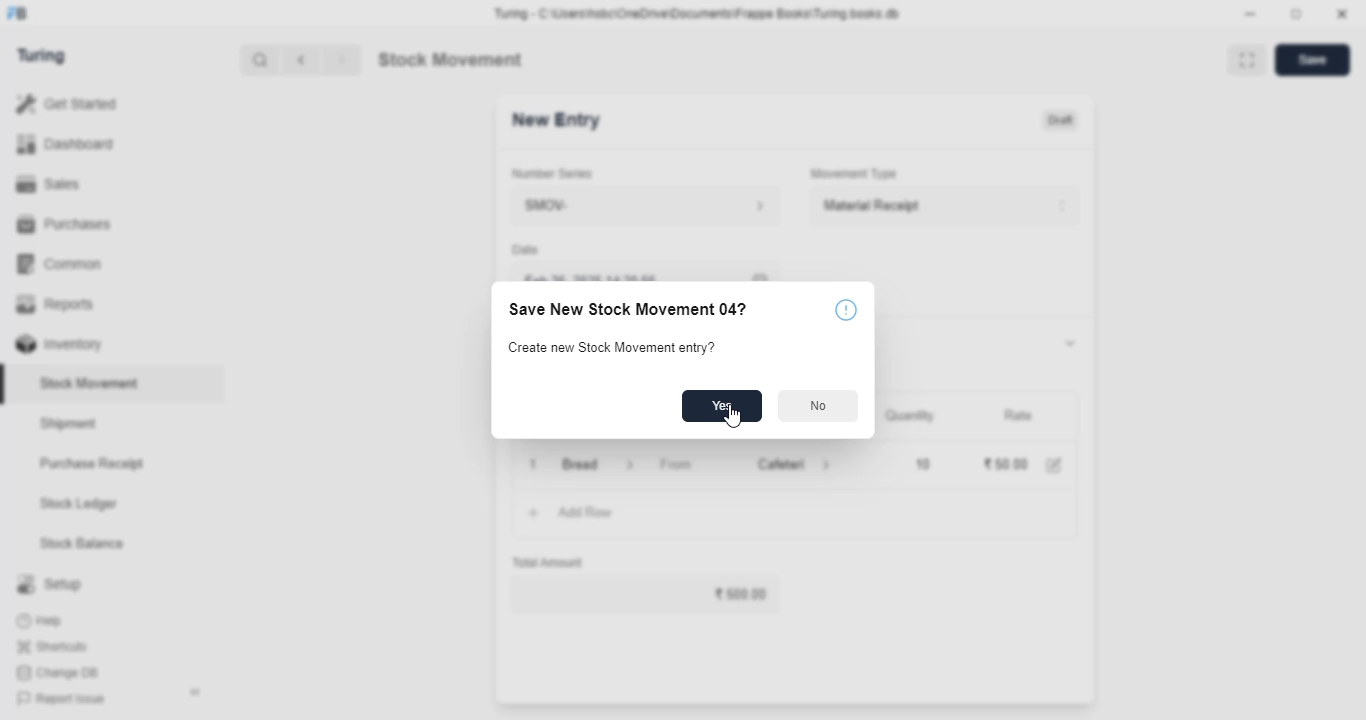 Image resolution: width=1366 pixels, height=720 pixels. Describe the element at coordinates (92, 463) in the screenshot. I see `purchase receipt` at that location.